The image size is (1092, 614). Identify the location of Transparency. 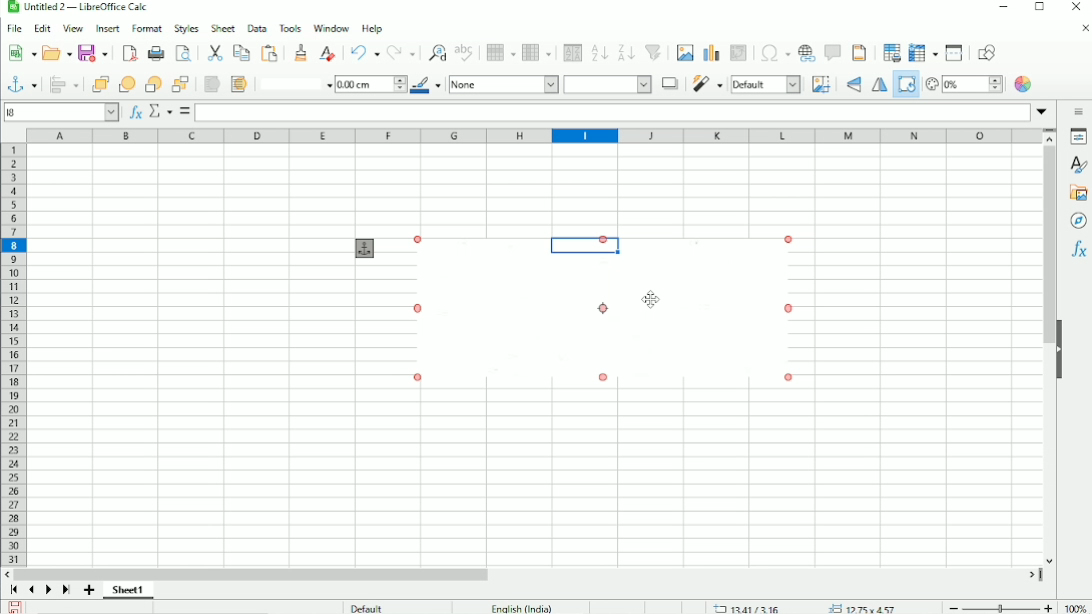
(964, 85).